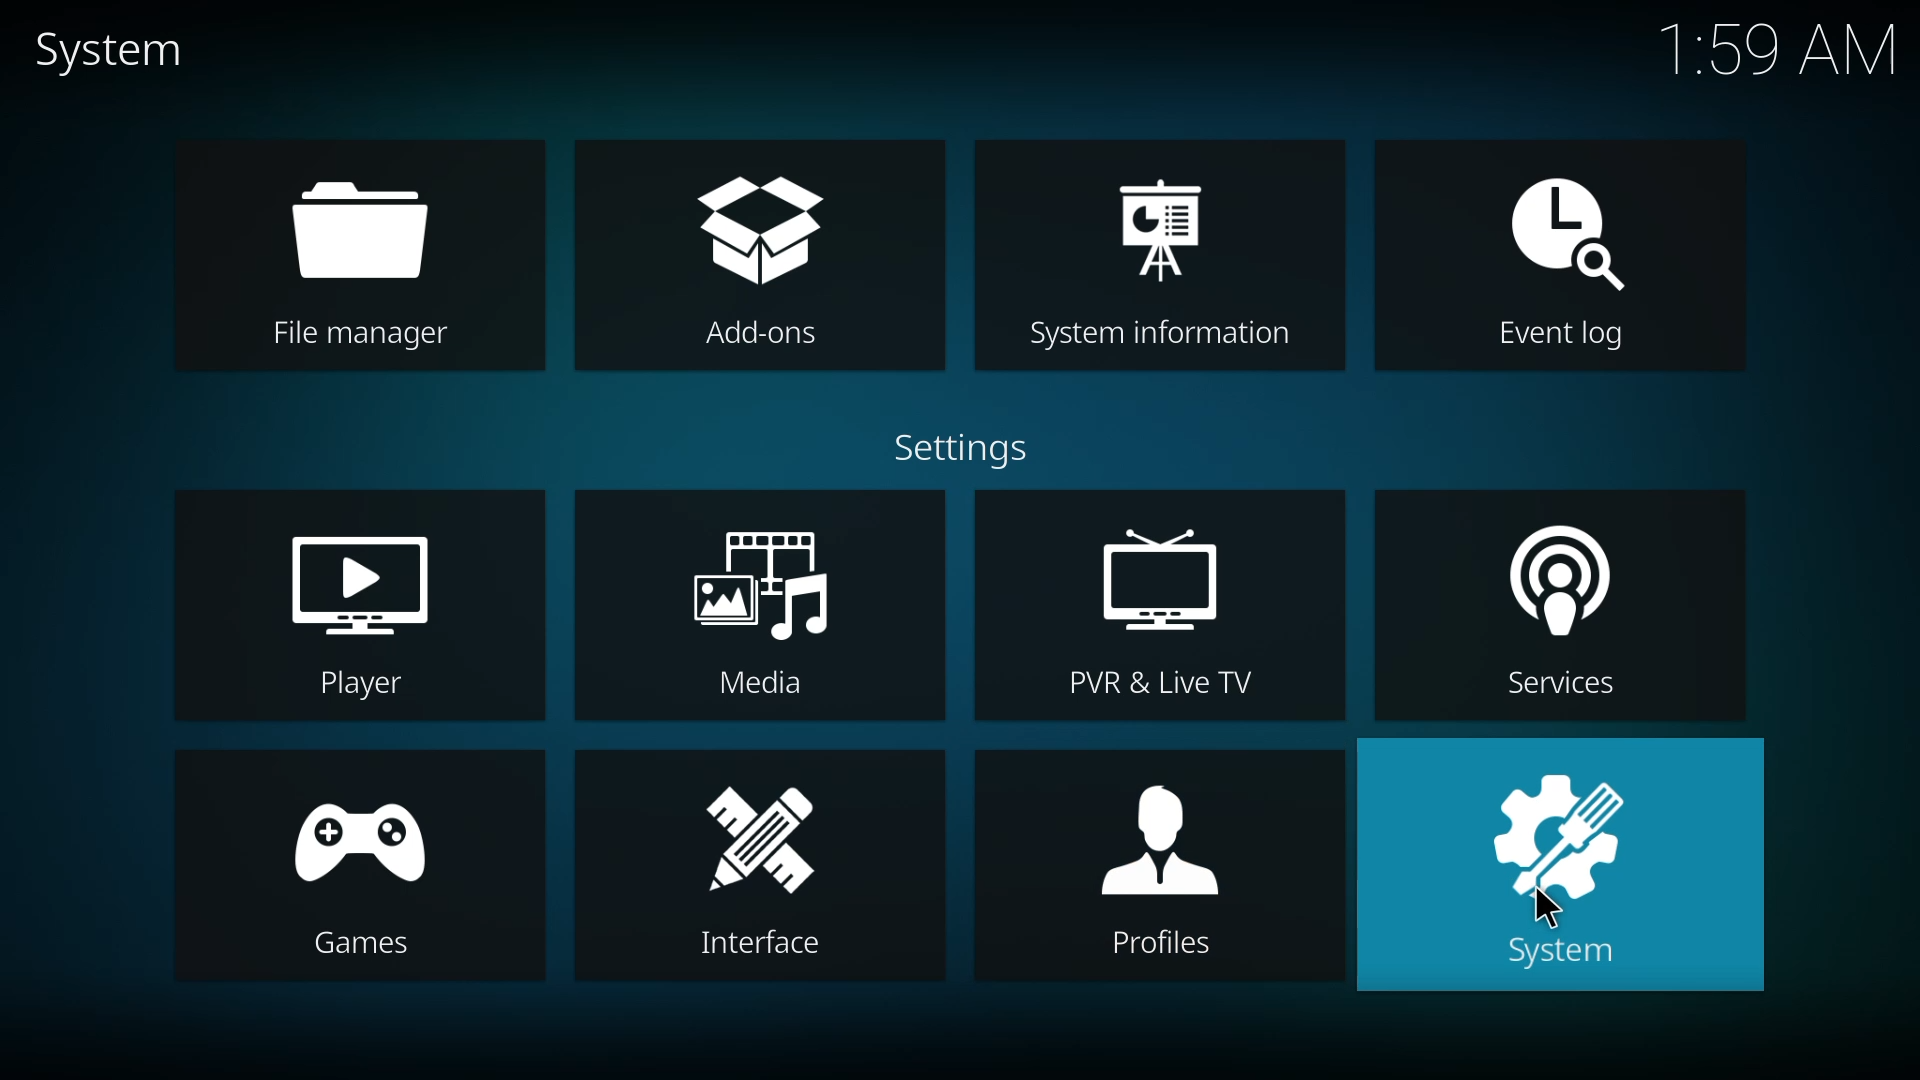 The height and width of the screenshot is (1080, 1920). Describe the element at coordinates (1161, 258) in the screenshot. I see `system information` at that location.